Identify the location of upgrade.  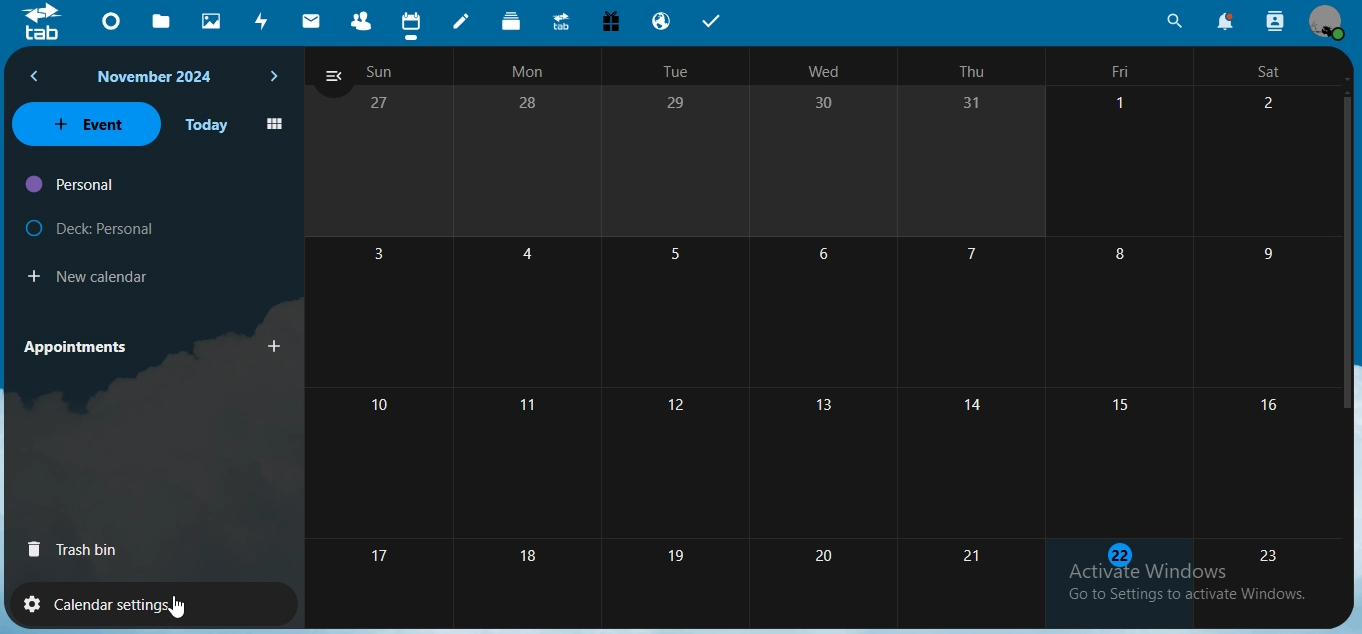
(563, 22).